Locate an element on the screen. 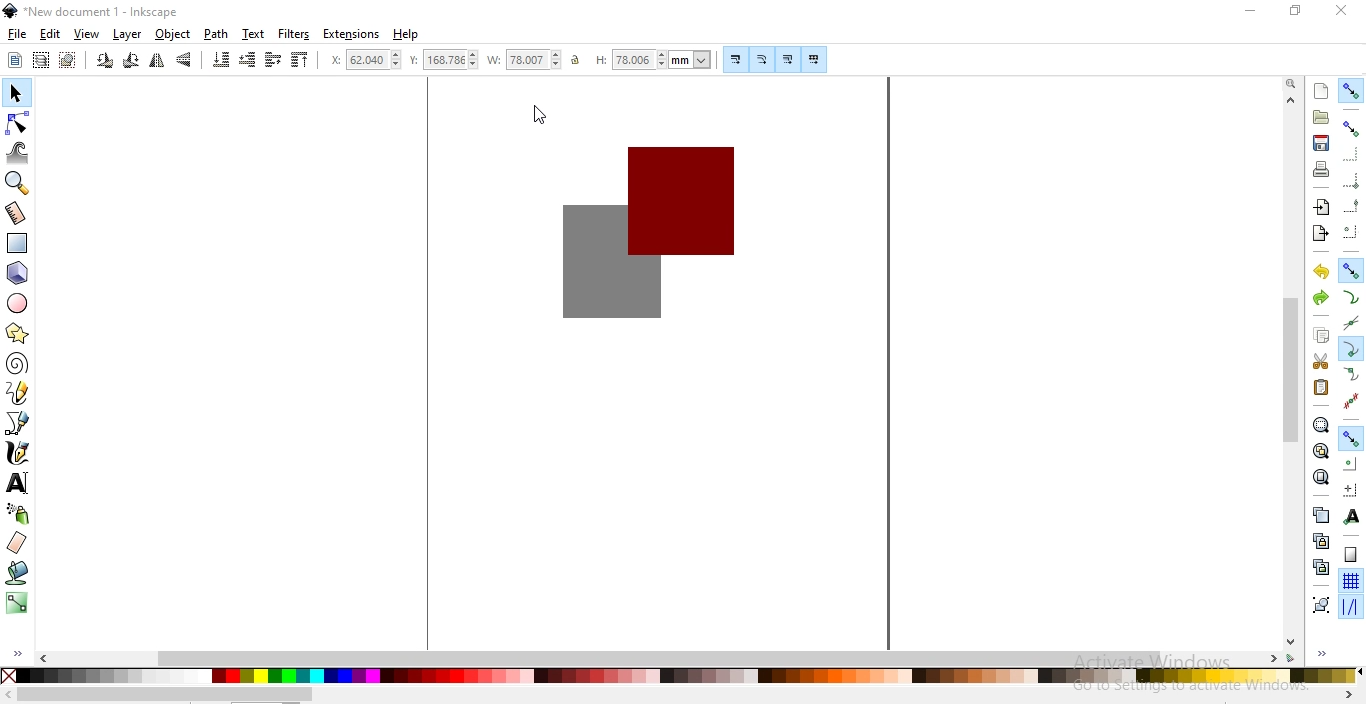 This screenshot has width=1366, height=704. move patterns along with object is located at coordinates (814, 60).